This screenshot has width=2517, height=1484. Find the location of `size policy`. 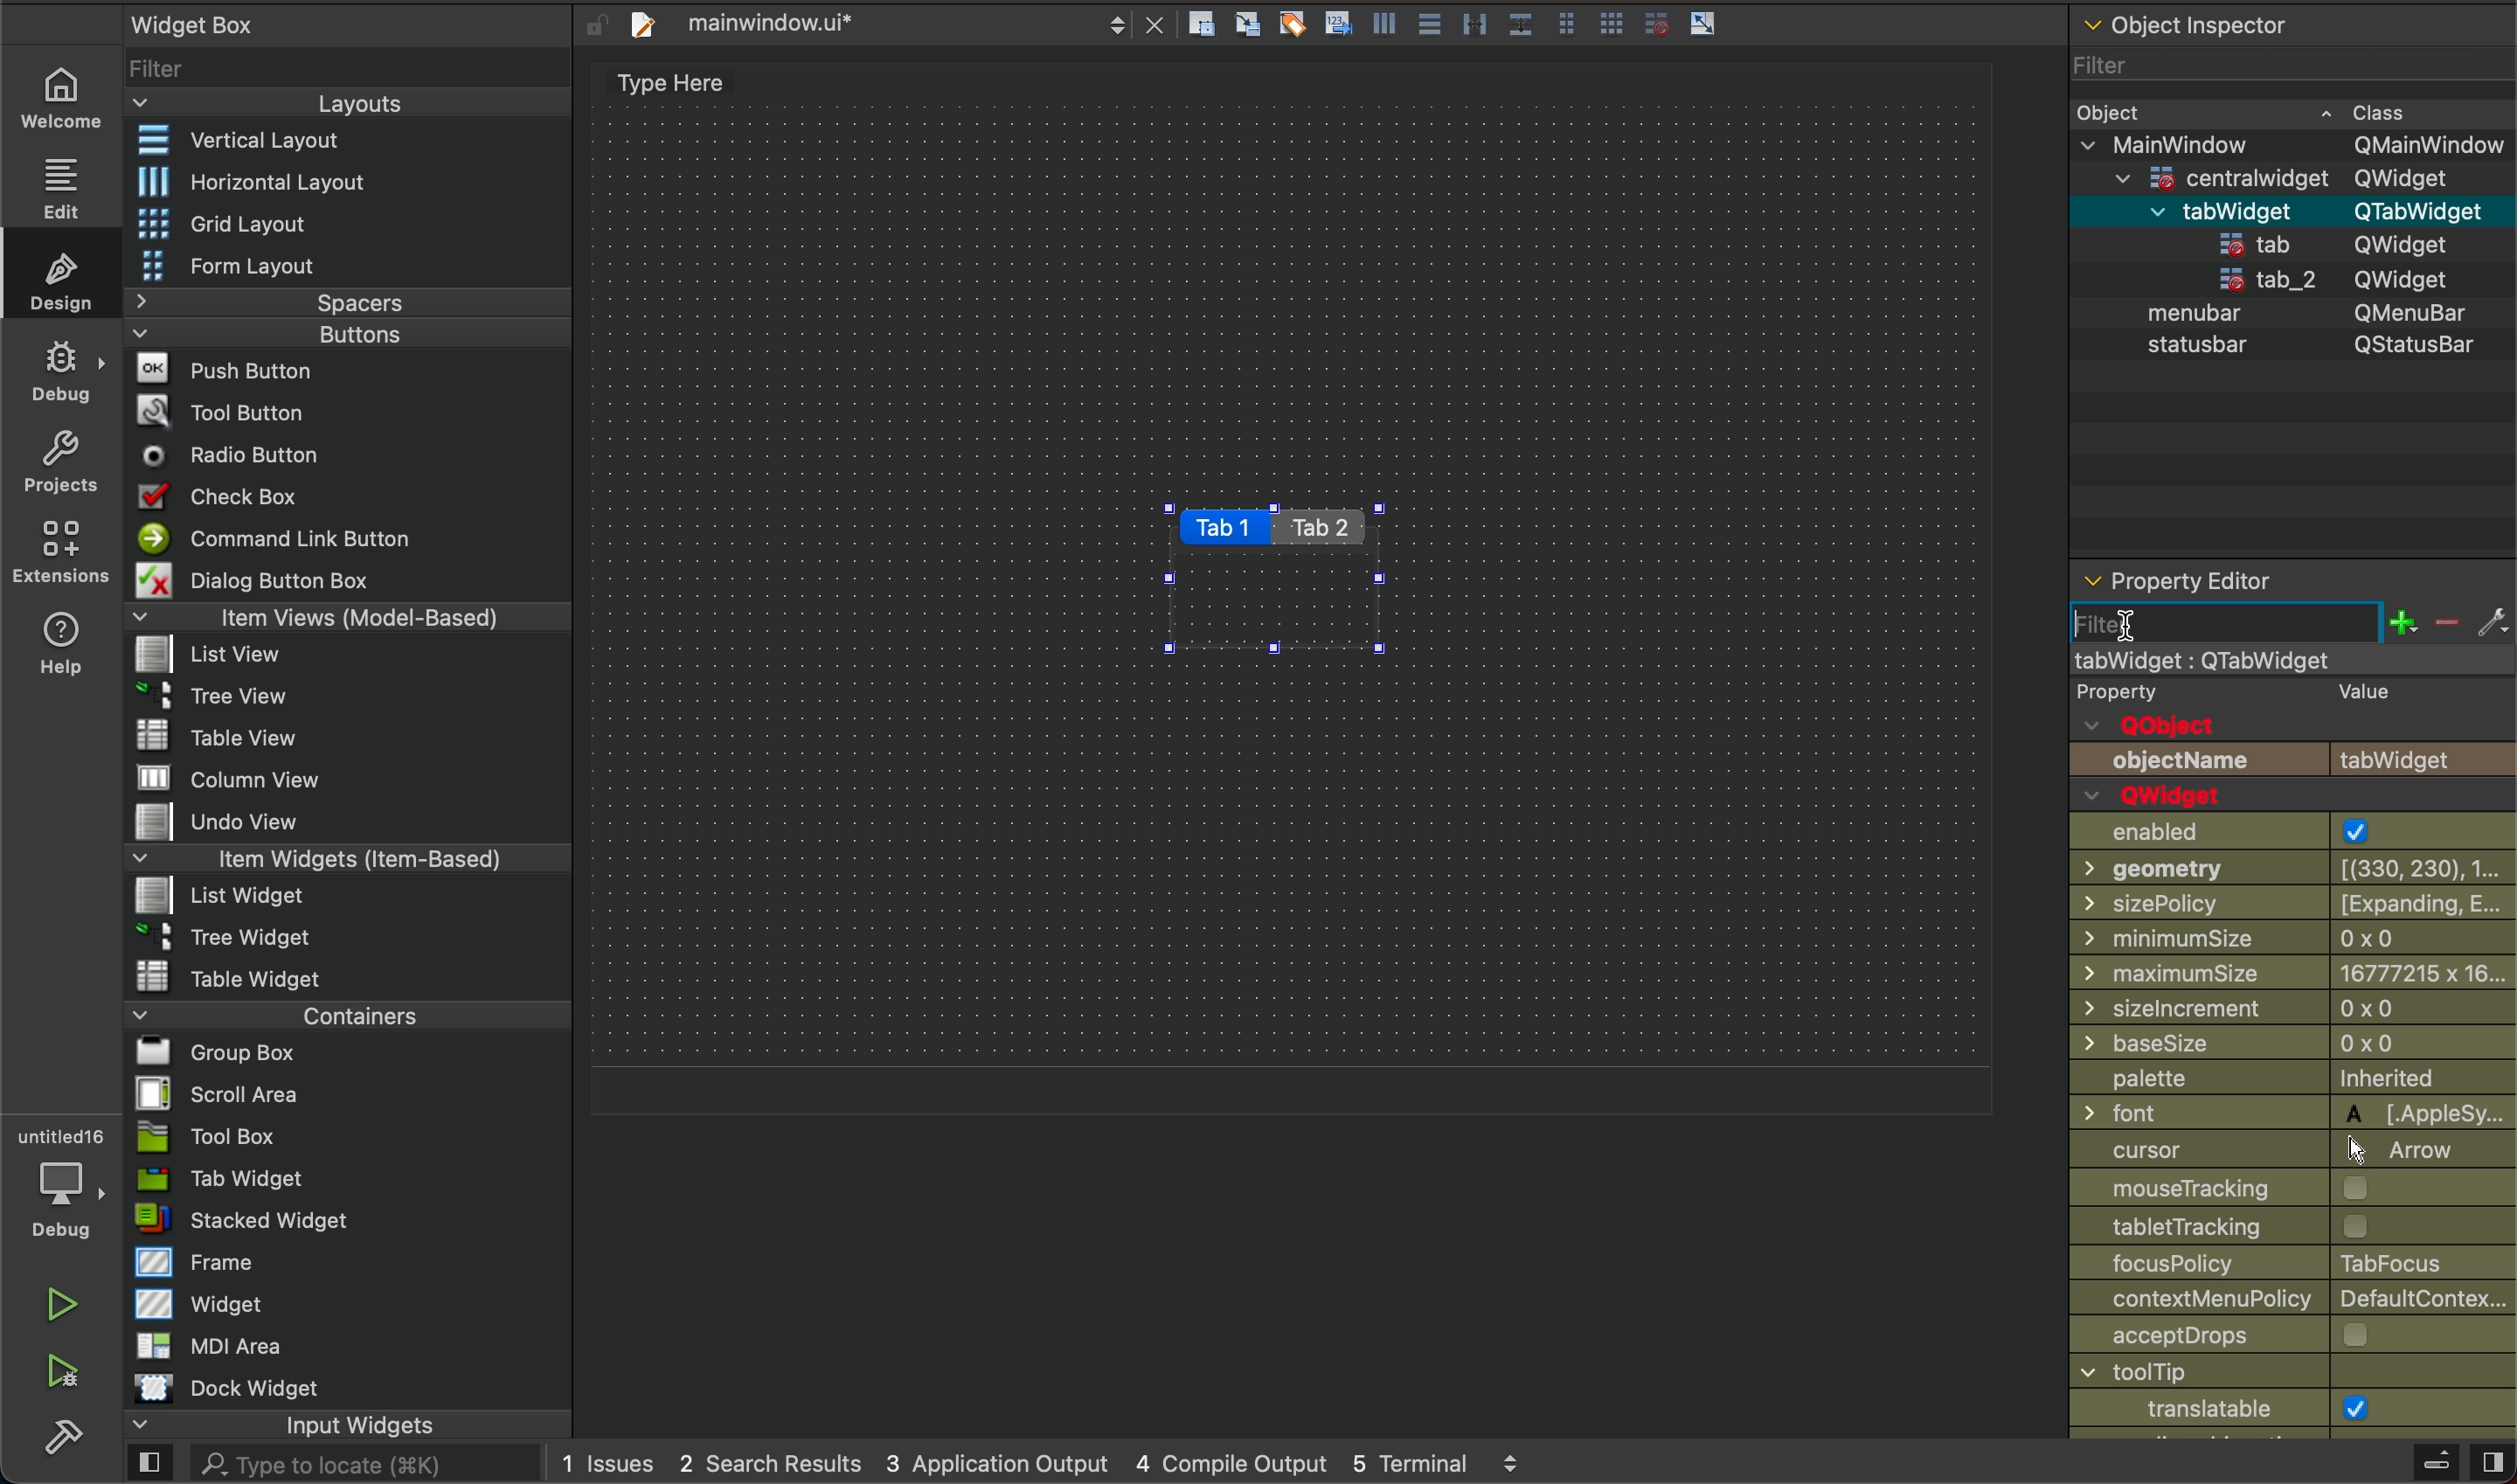

size policy is located at coordinates (2294, 903).